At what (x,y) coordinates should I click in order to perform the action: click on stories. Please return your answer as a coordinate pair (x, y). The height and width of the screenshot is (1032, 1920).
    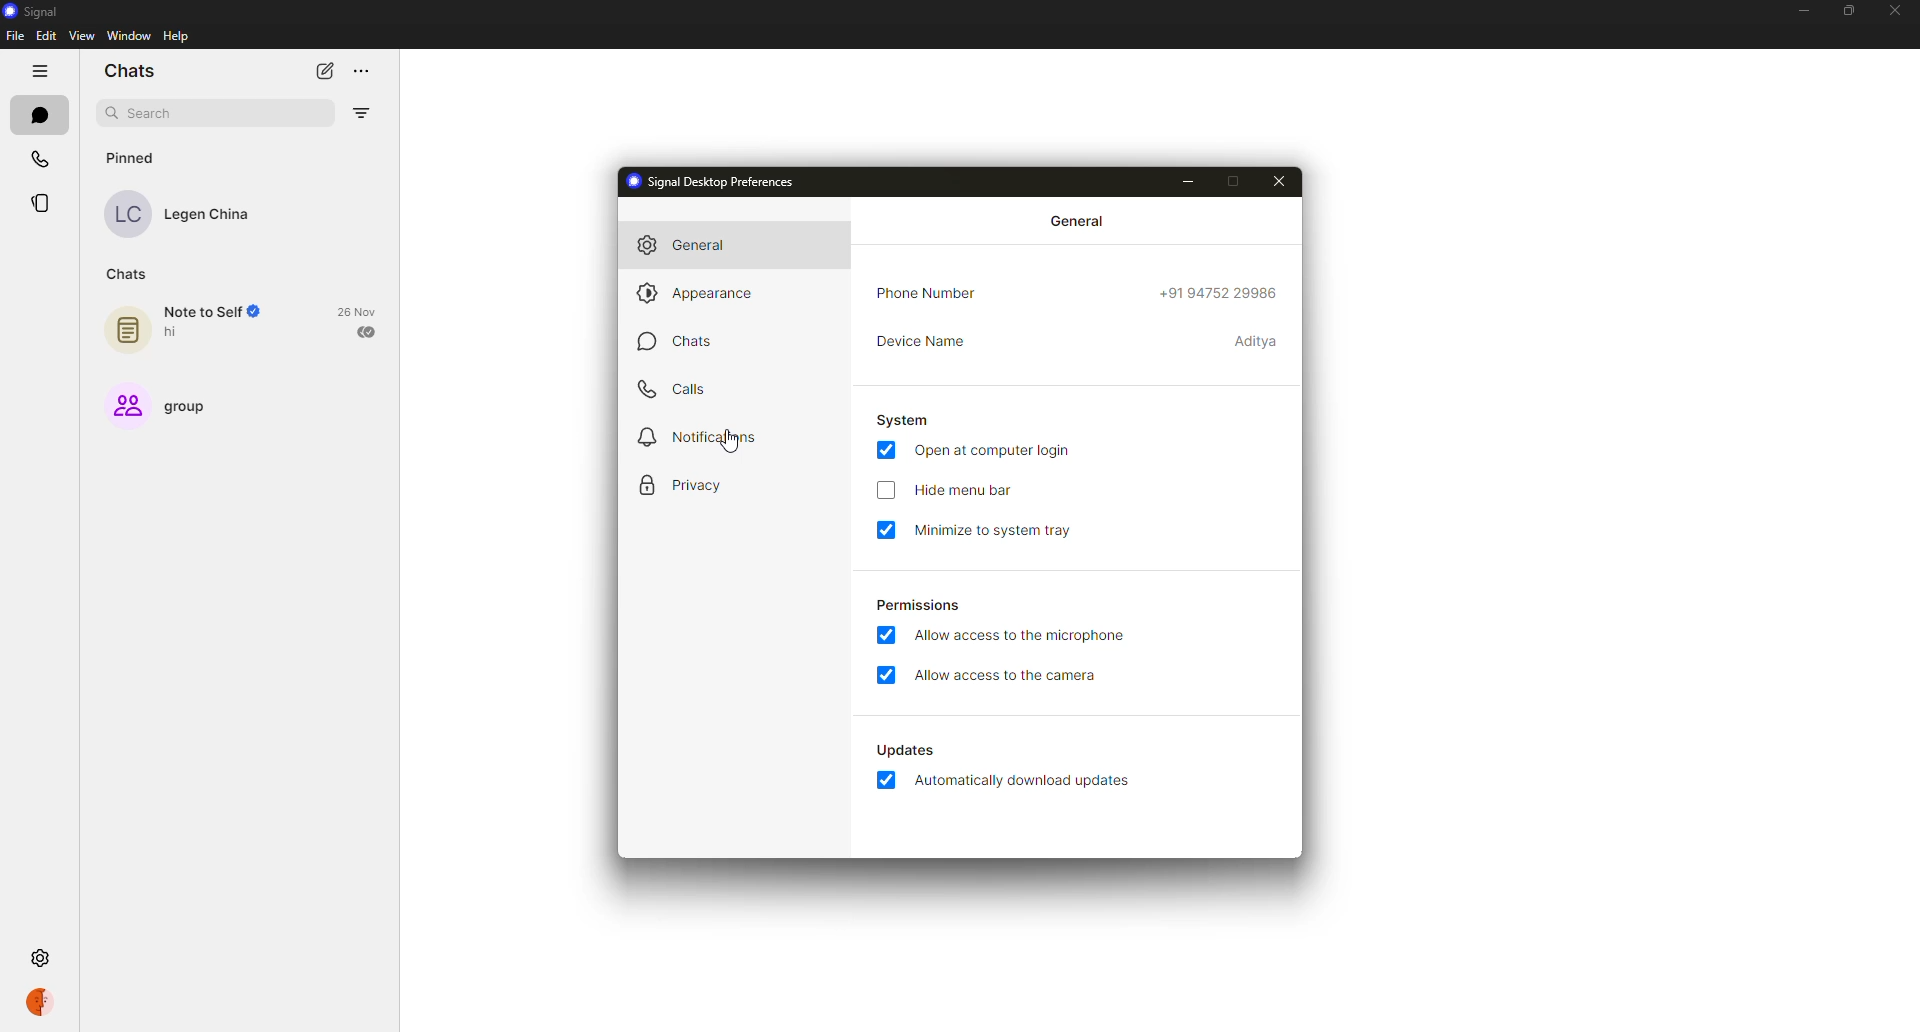
    Looking at the image, I should click on (40, 200).